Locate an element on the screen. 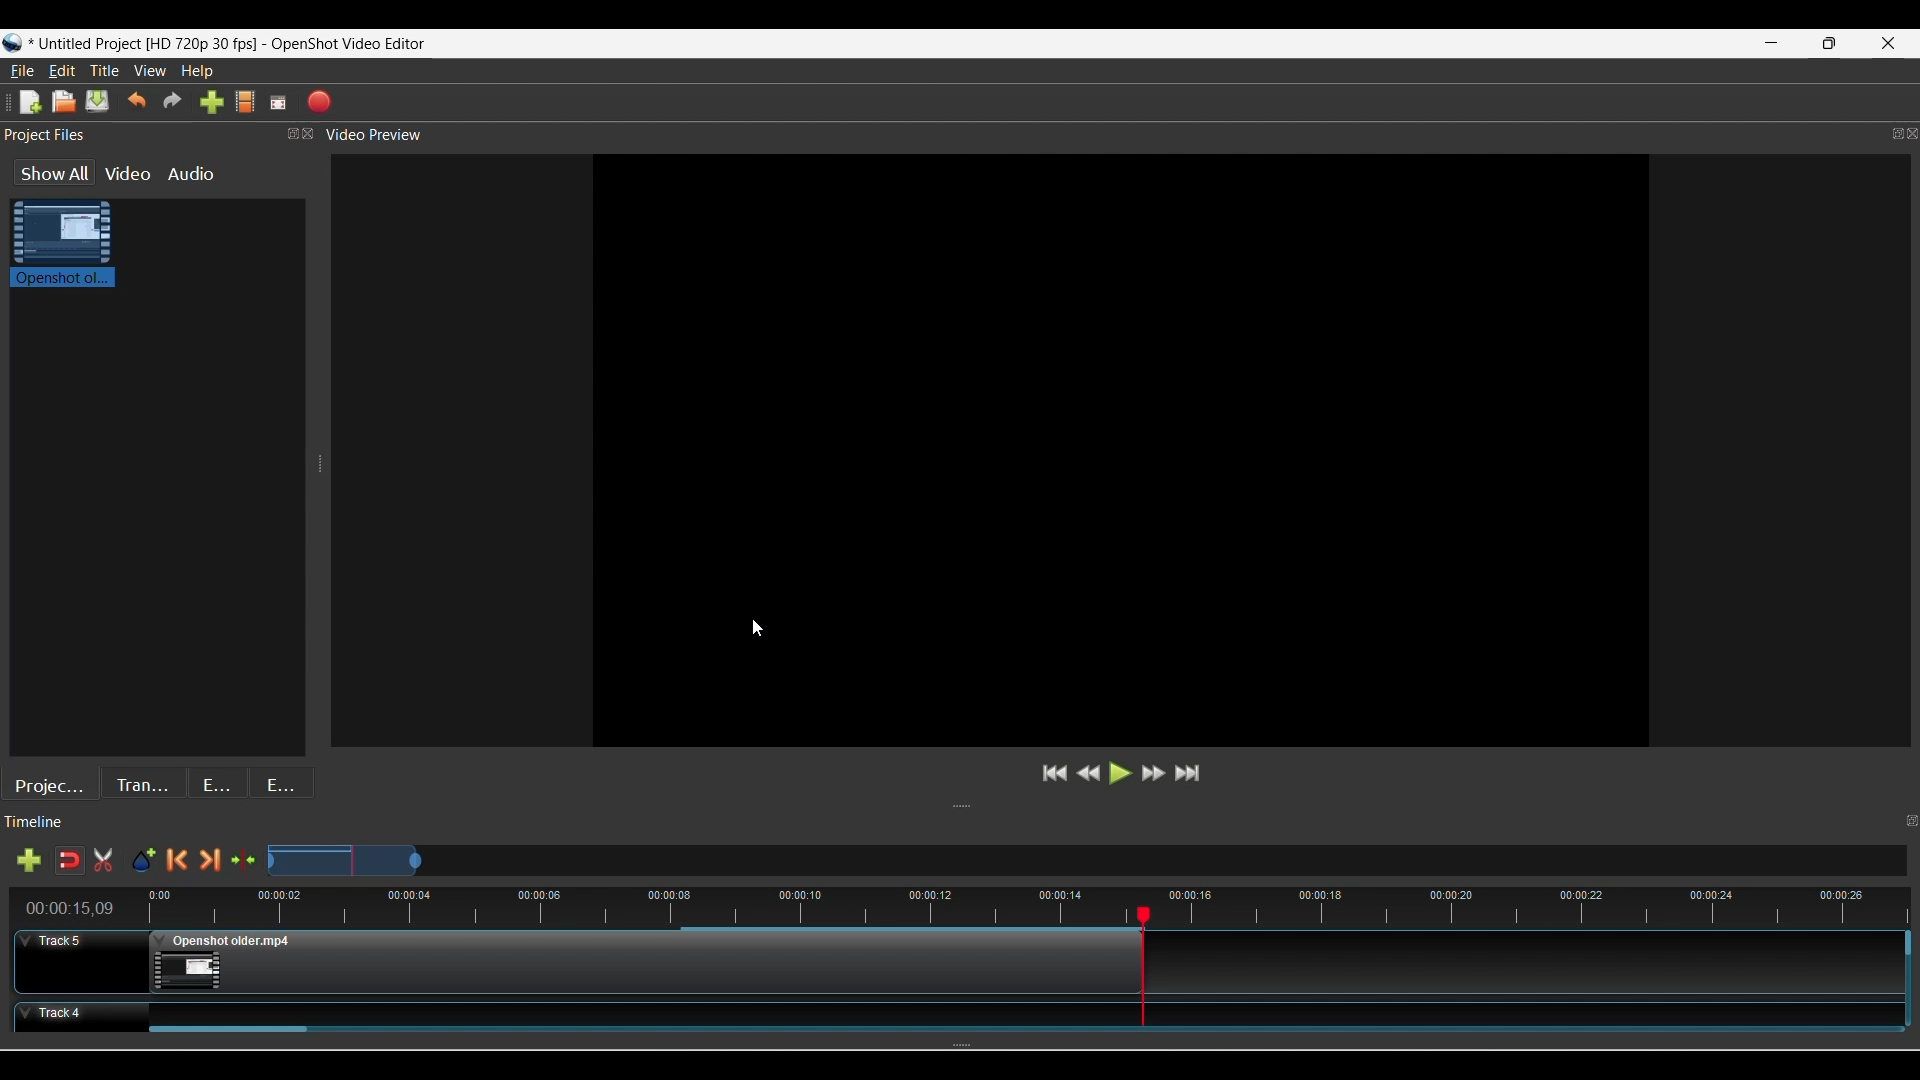 This screenshot has height=1080, width=1920. Emojis is located at coordinates (281, 782).